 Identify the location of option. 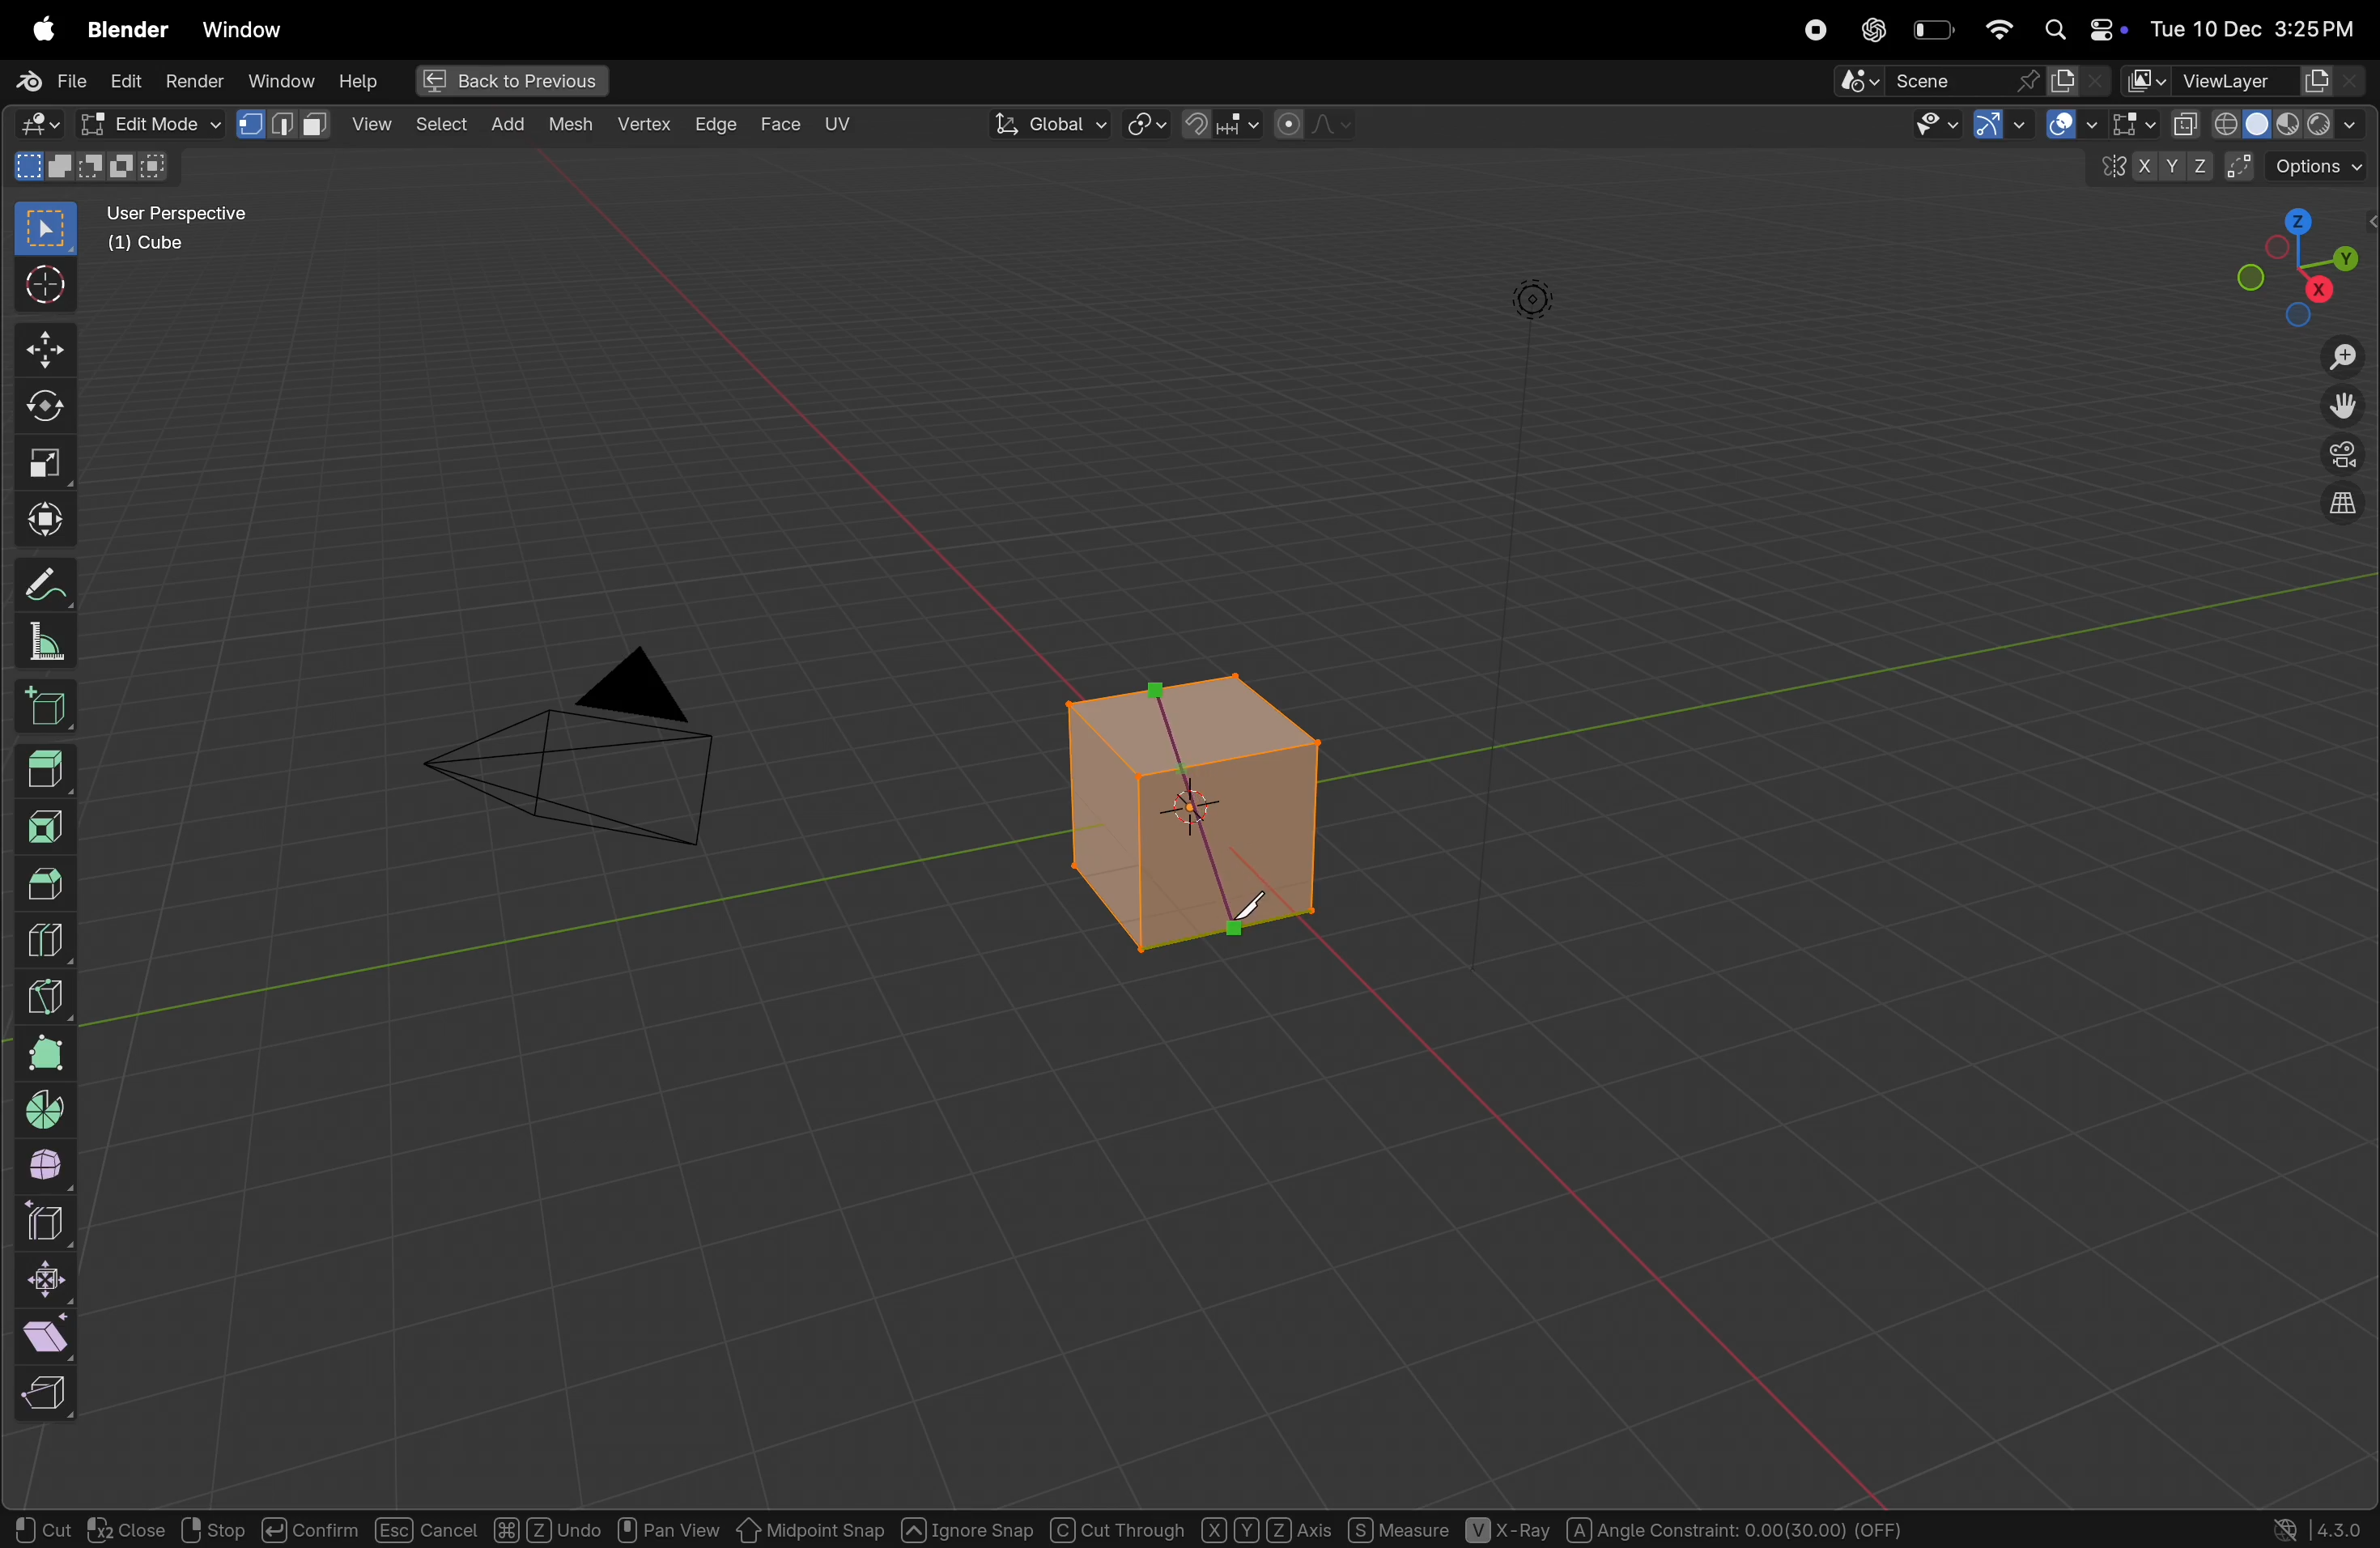
(2303, 165).